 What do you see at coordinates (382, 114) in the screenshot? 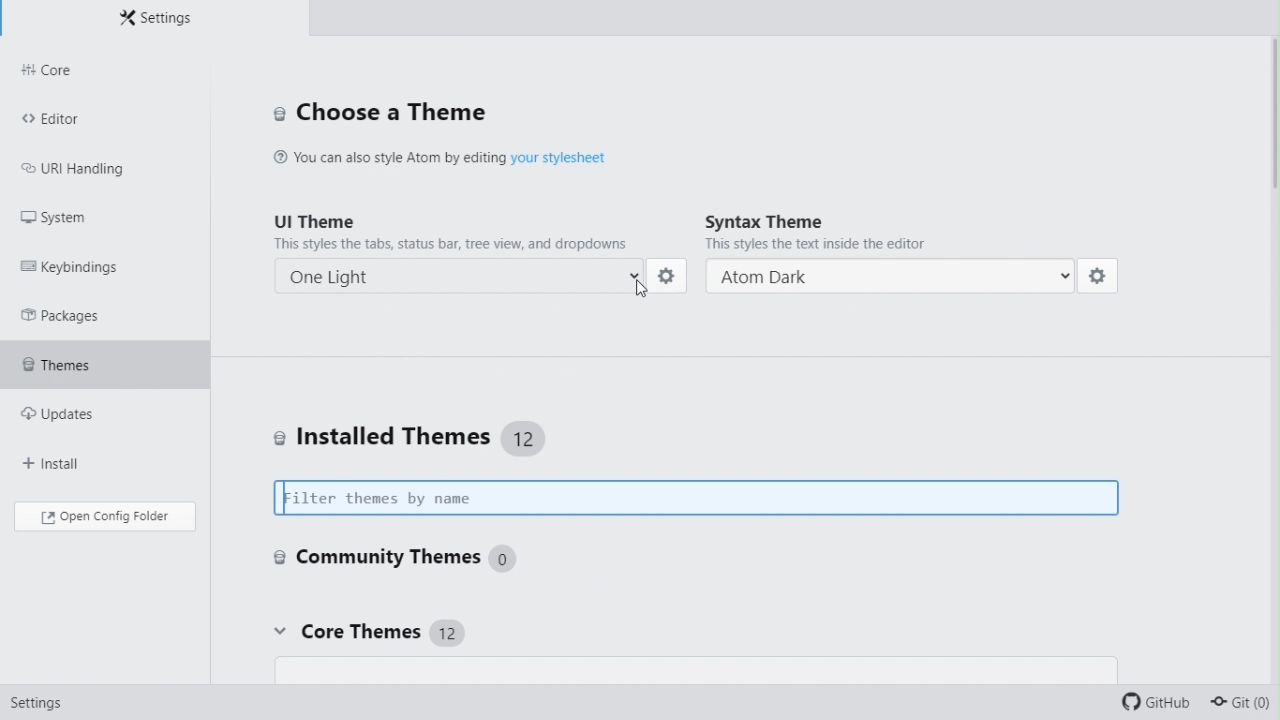
I see `Choose a theme` at bounding box center [382, 114].